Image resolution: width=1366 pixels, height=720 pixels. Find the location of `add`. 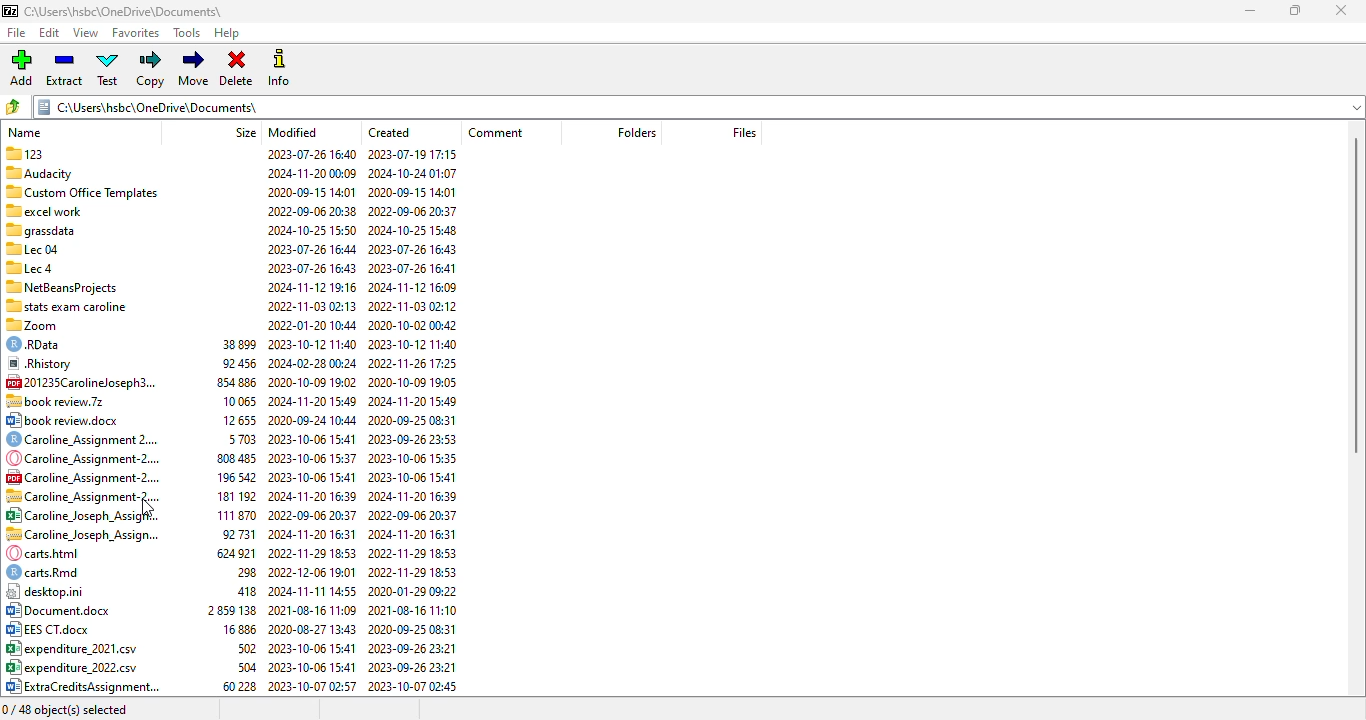

add is located at coordinates (22, 68).